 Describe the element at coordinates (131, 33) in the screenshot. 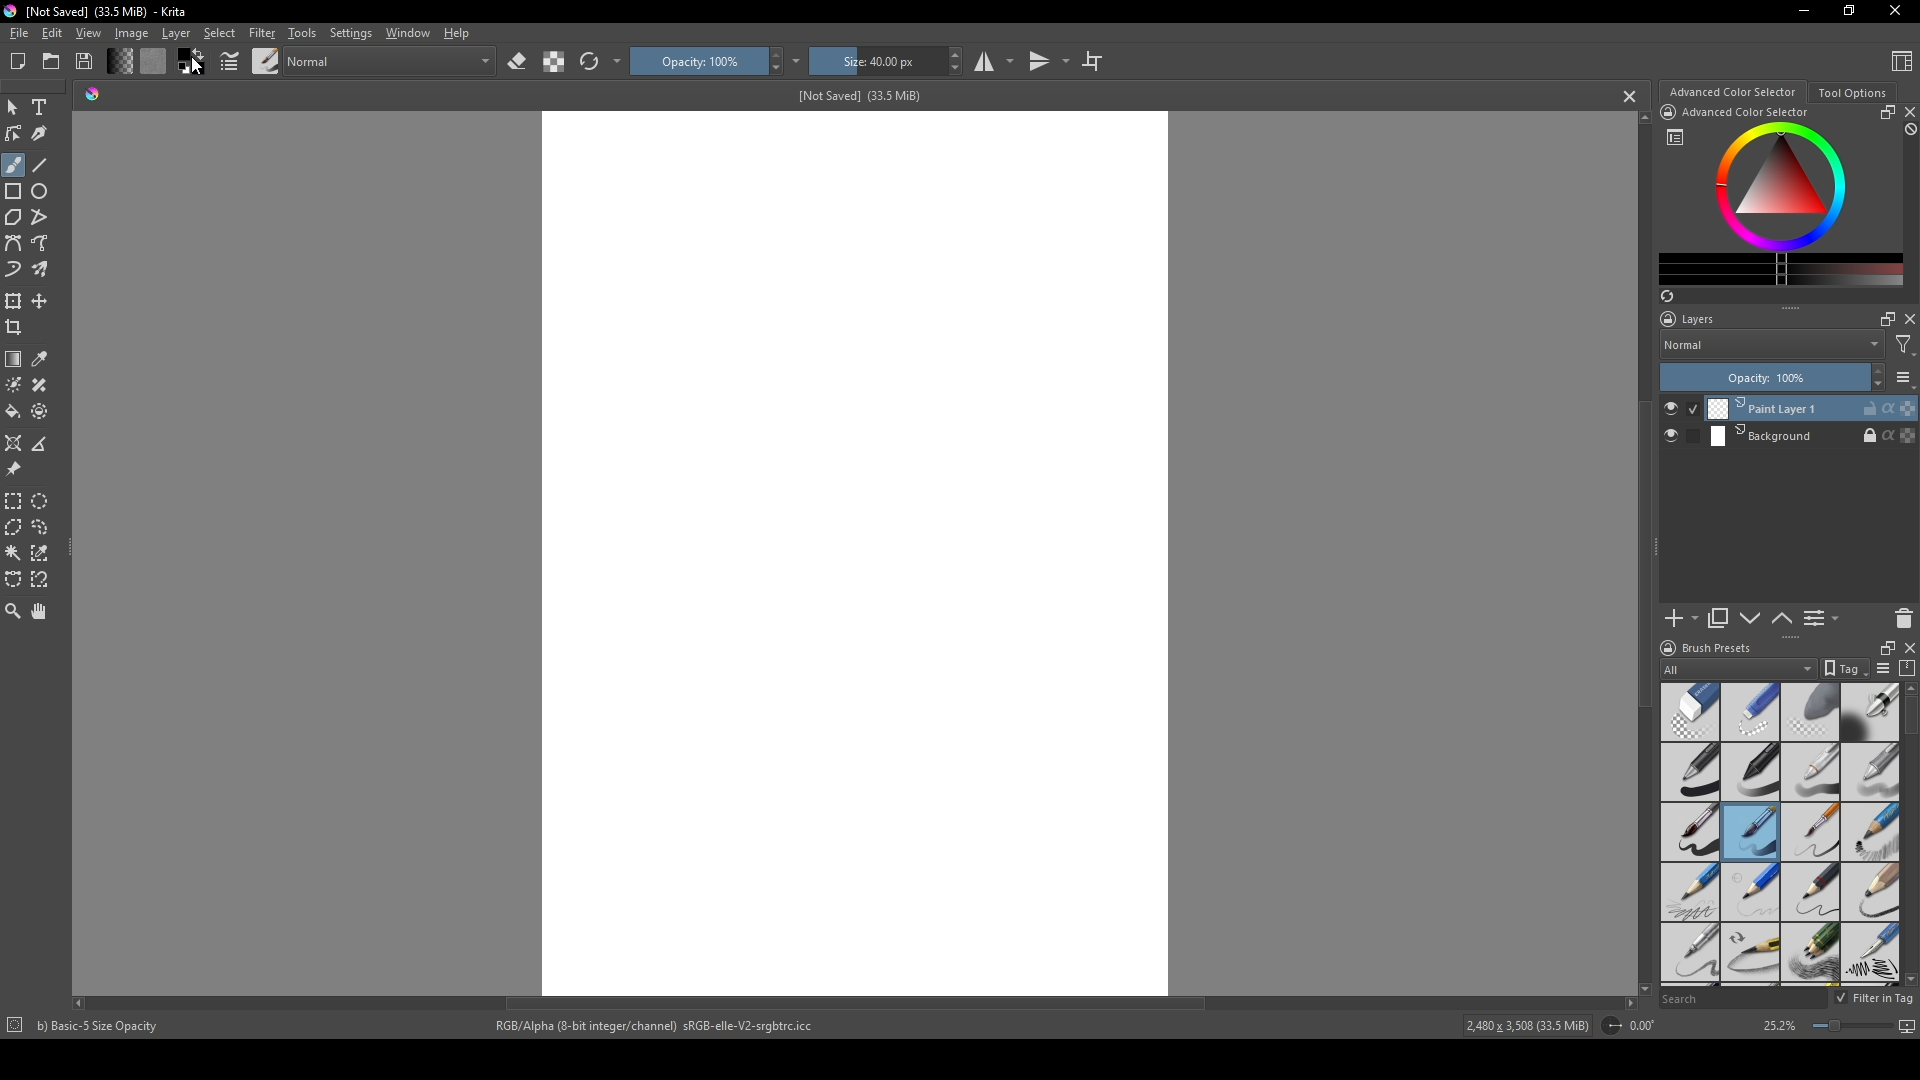

I see `Image` at that location.